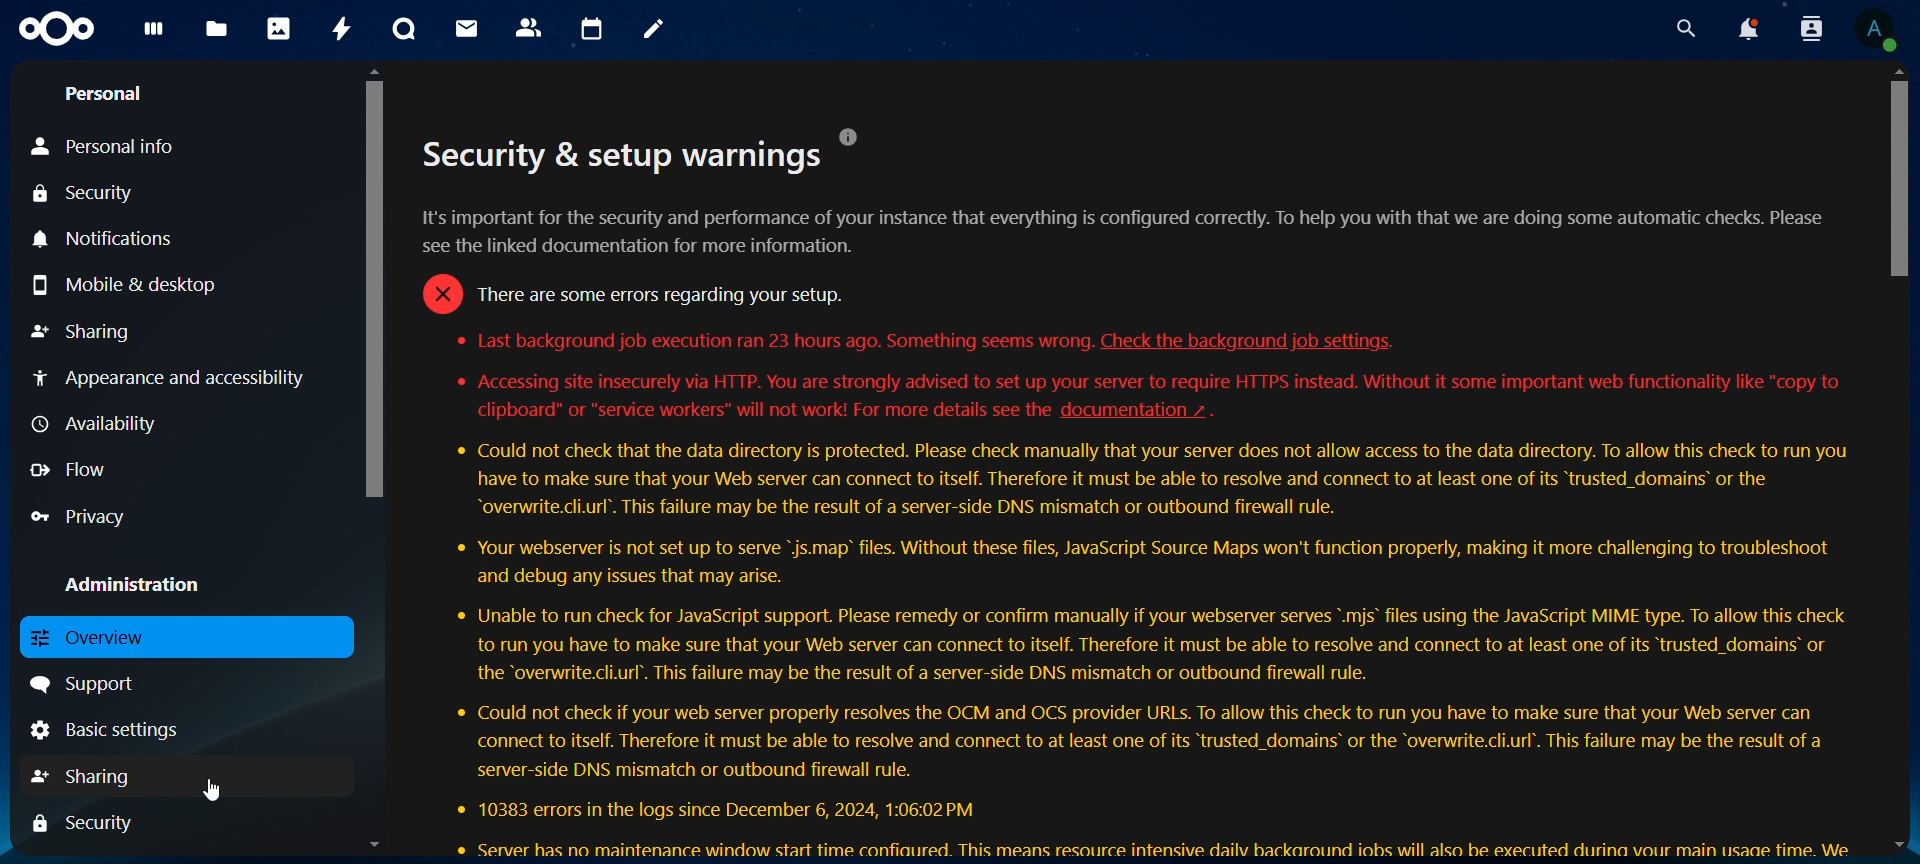  I want to click on security, so click(95, 823).